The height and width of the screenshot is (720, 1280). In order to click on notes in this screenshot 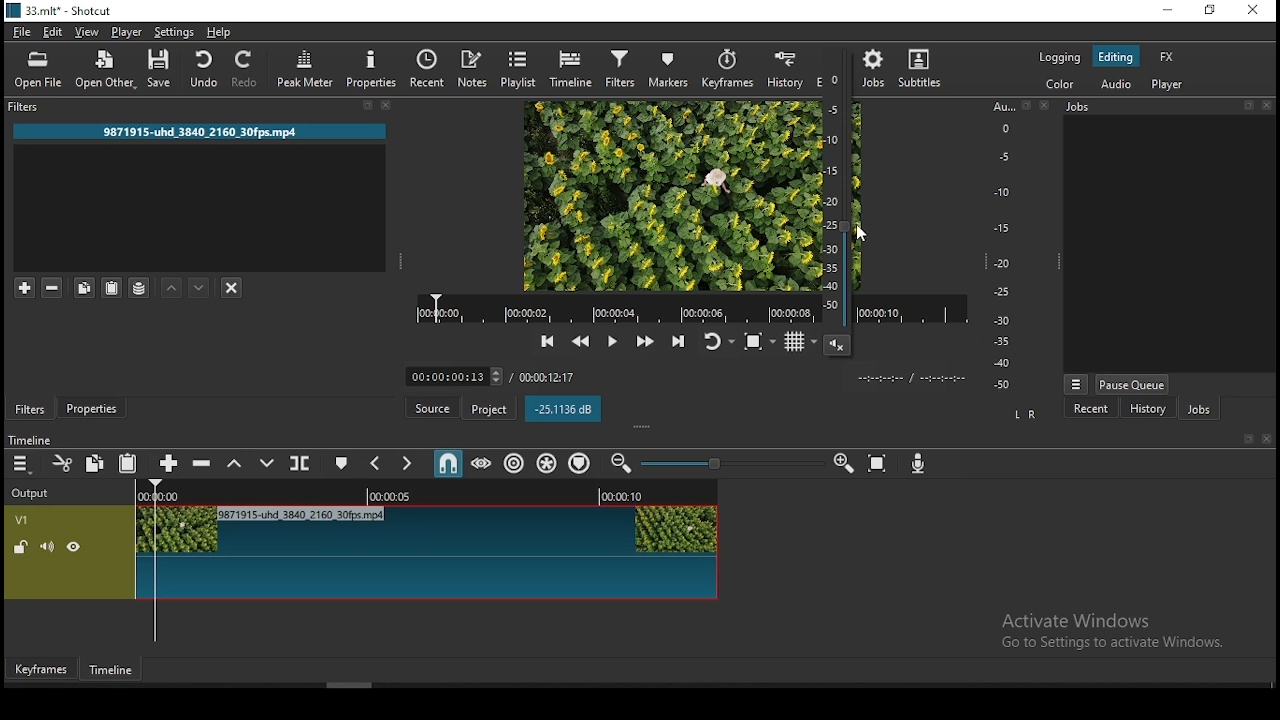, I will do `click(473, 68)`.